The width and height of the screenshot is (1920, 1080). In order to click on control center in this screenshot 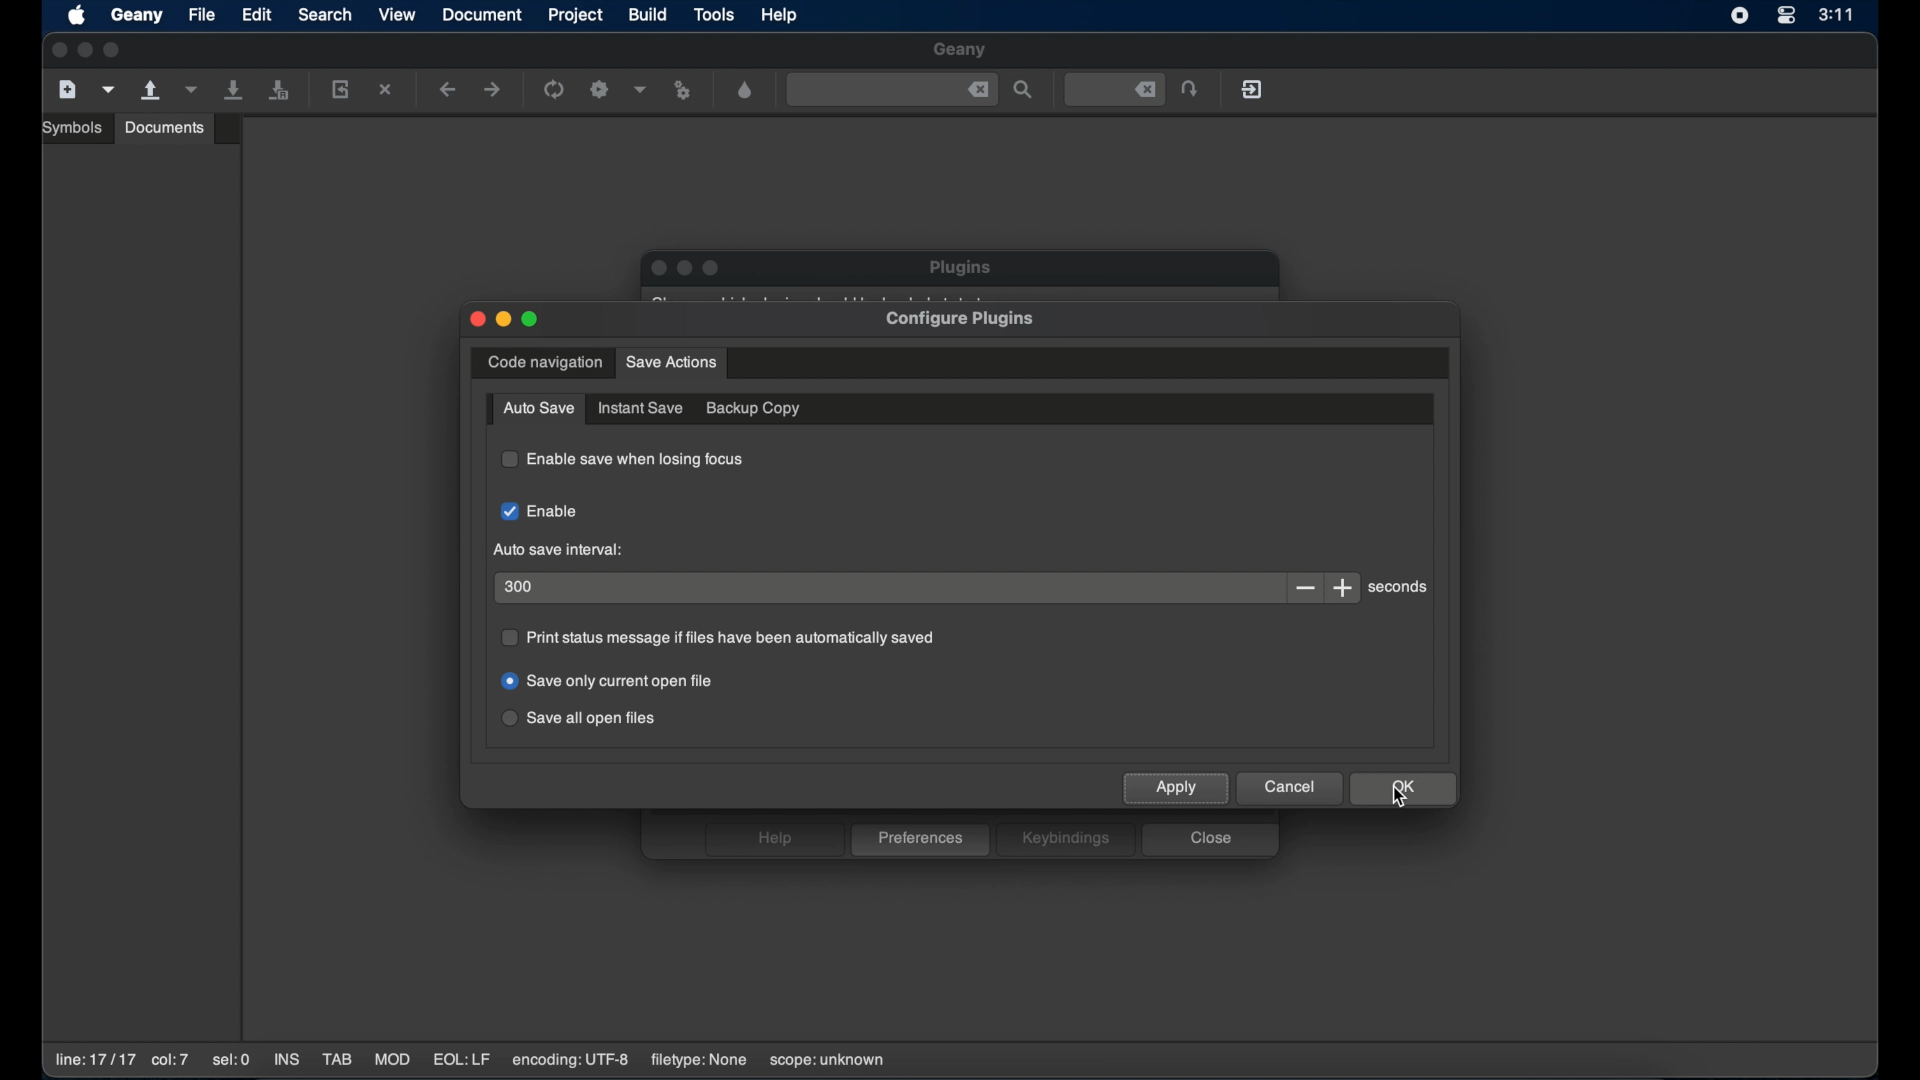, I will do `click(1785, 17)`.